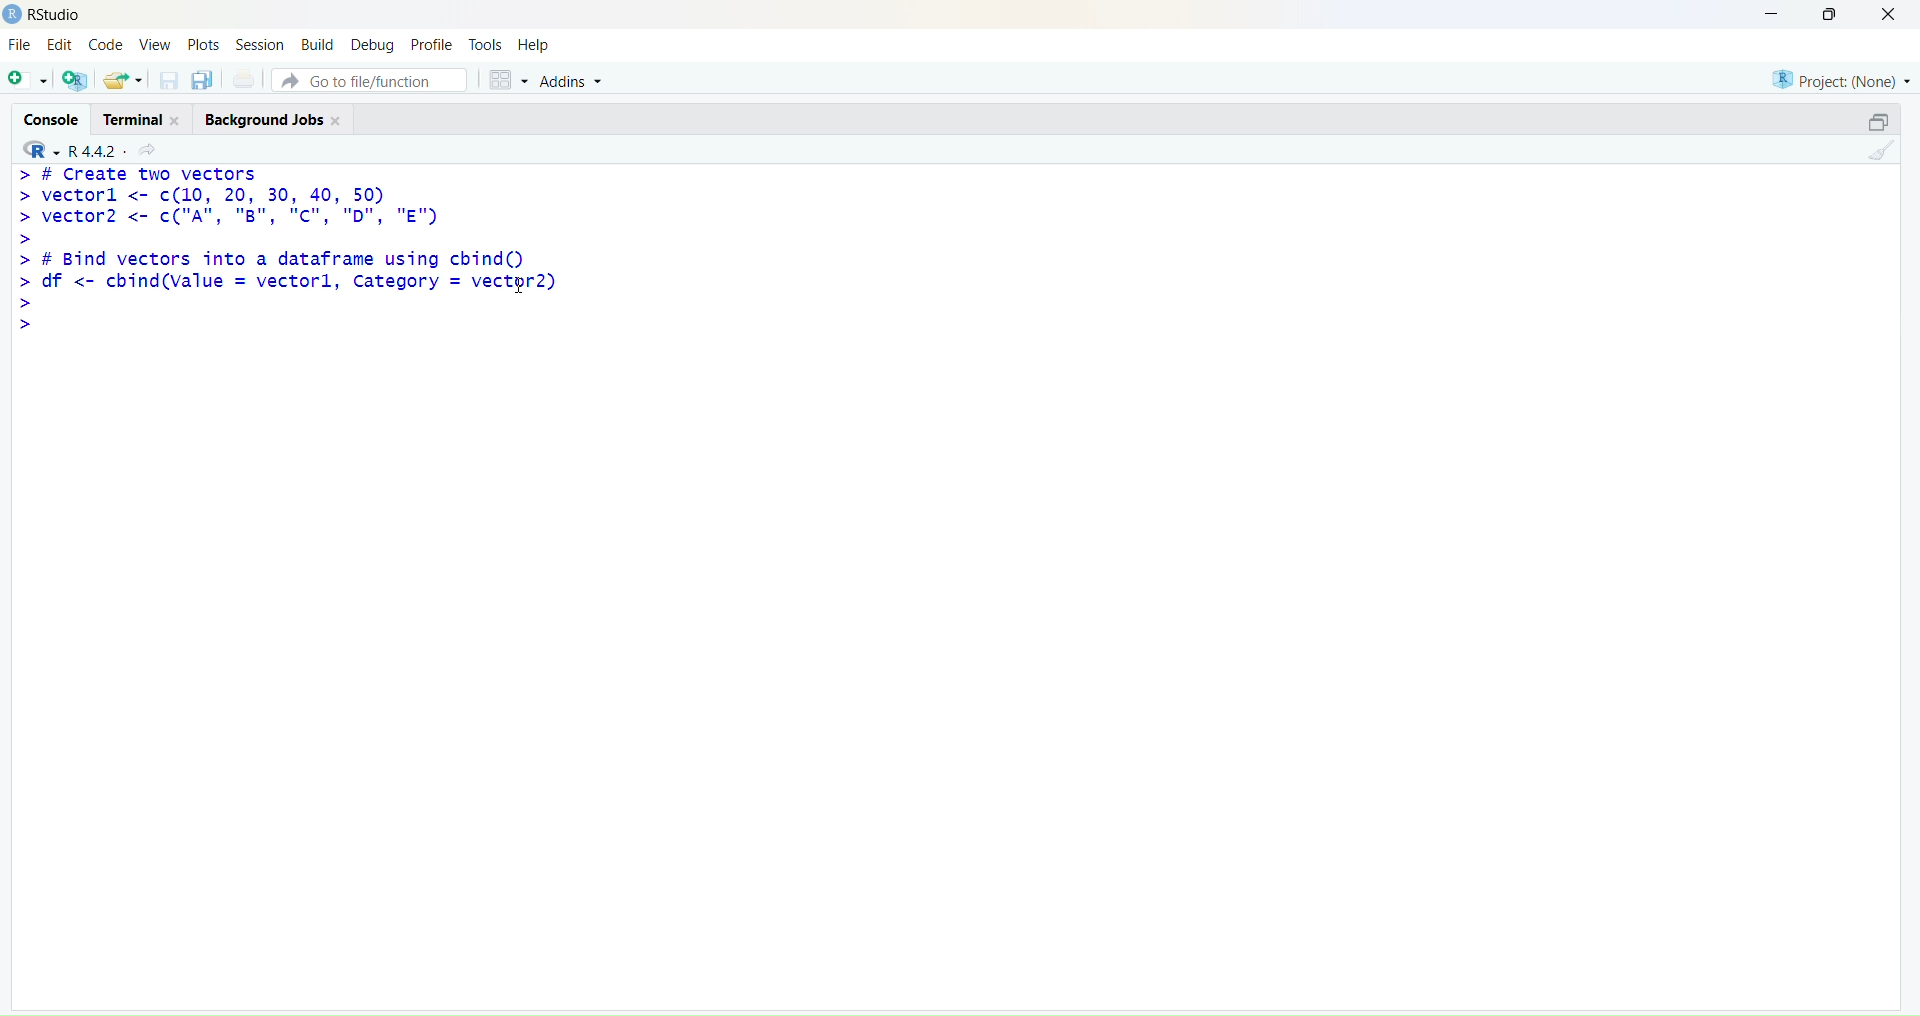 Image resolution: width=1920 pixels, height=1016 pixels. What do you see at coordinates (374, 44) in the screenshot?
I see `Debug` at bounding box center [374, 44].